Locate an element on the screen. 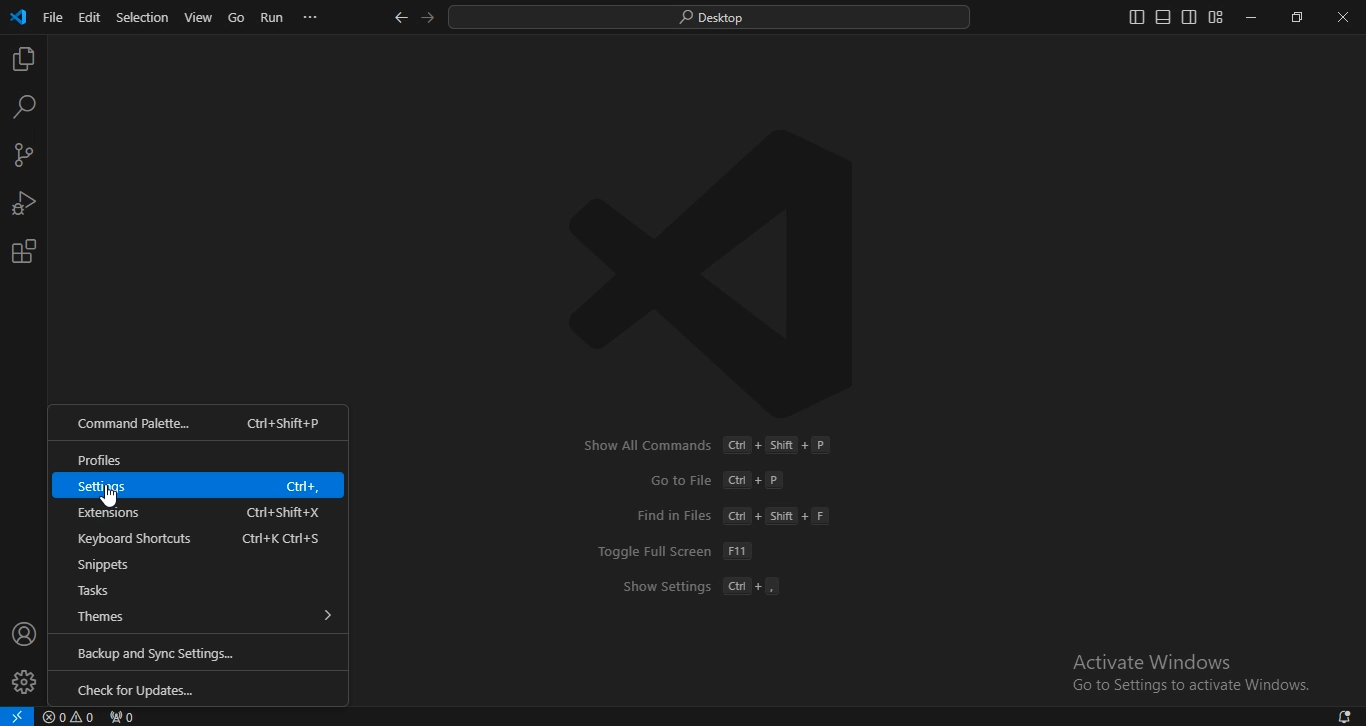 The image size is (1366, 726). restore windows is located at coordinates (1294, 18).